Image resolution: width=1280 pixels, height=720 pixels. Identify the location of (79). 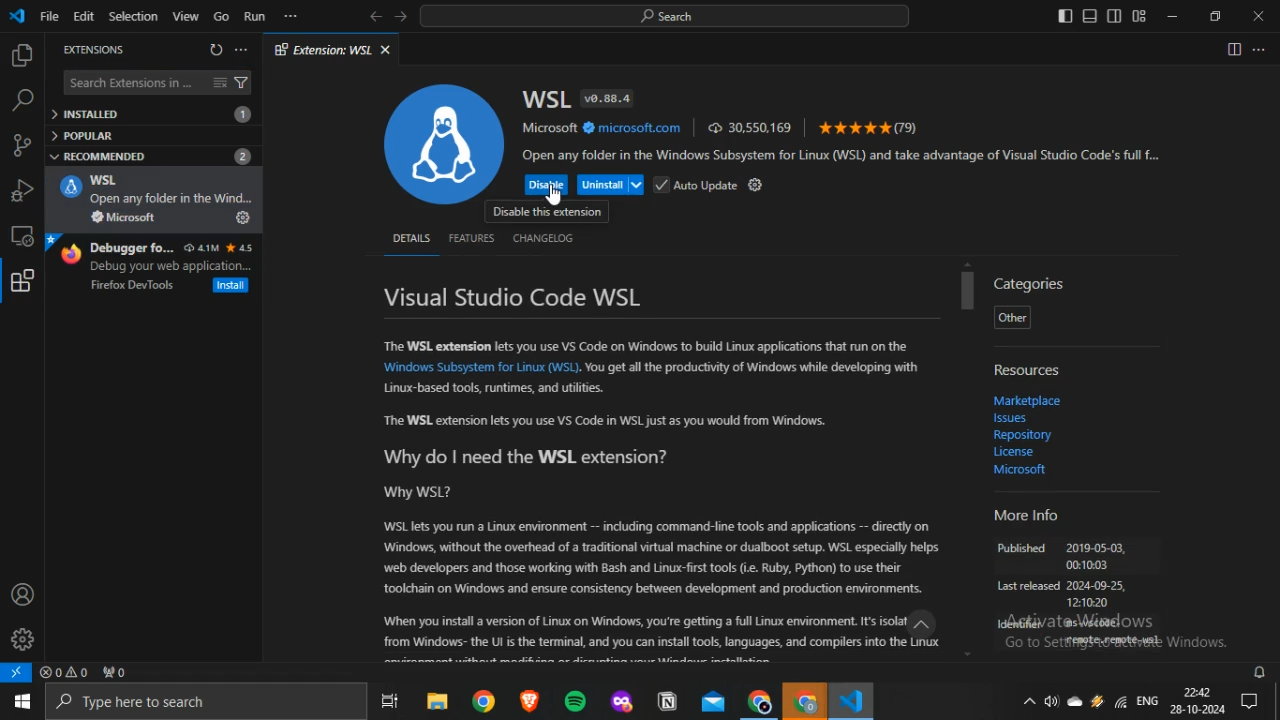
(869, 127).